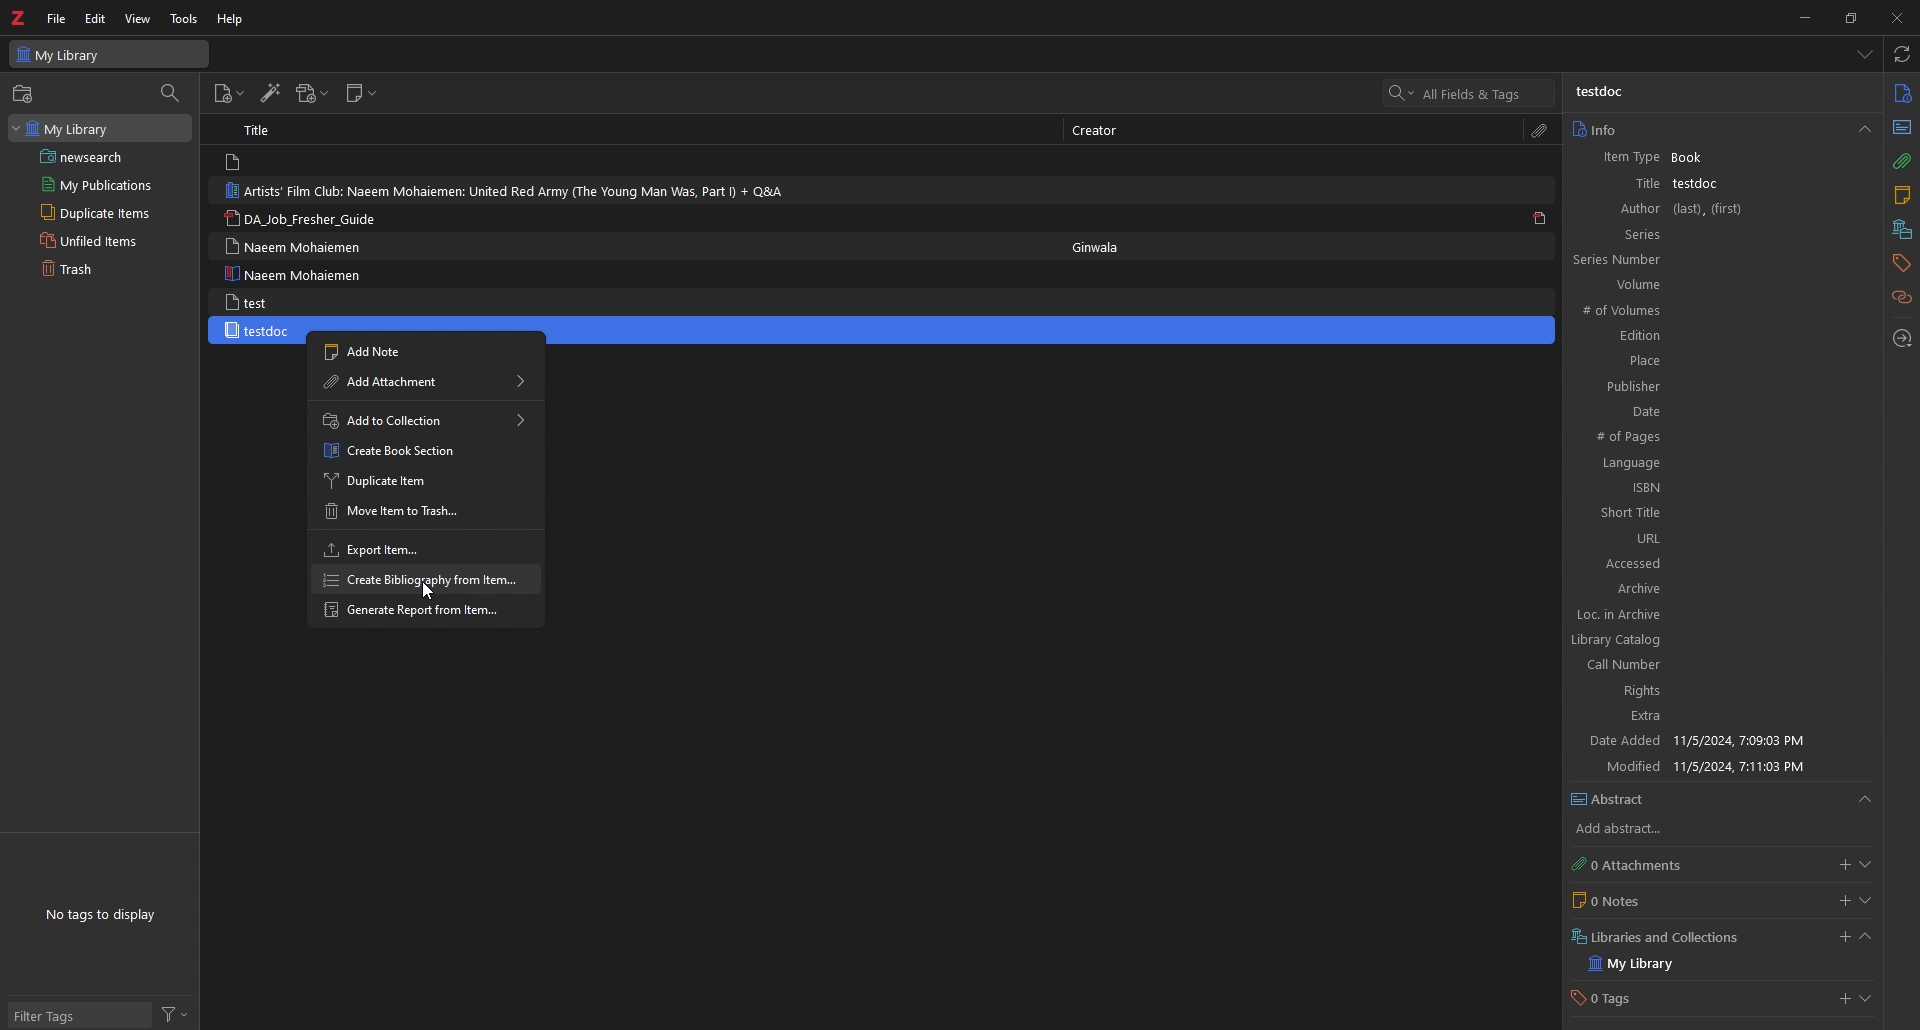 The image size is (1920, 1030). Describe the element at coordinates (1712, 742) in the screenshot. I see `Date Added 11/5/2024, 7:09:03 PM` at that location.